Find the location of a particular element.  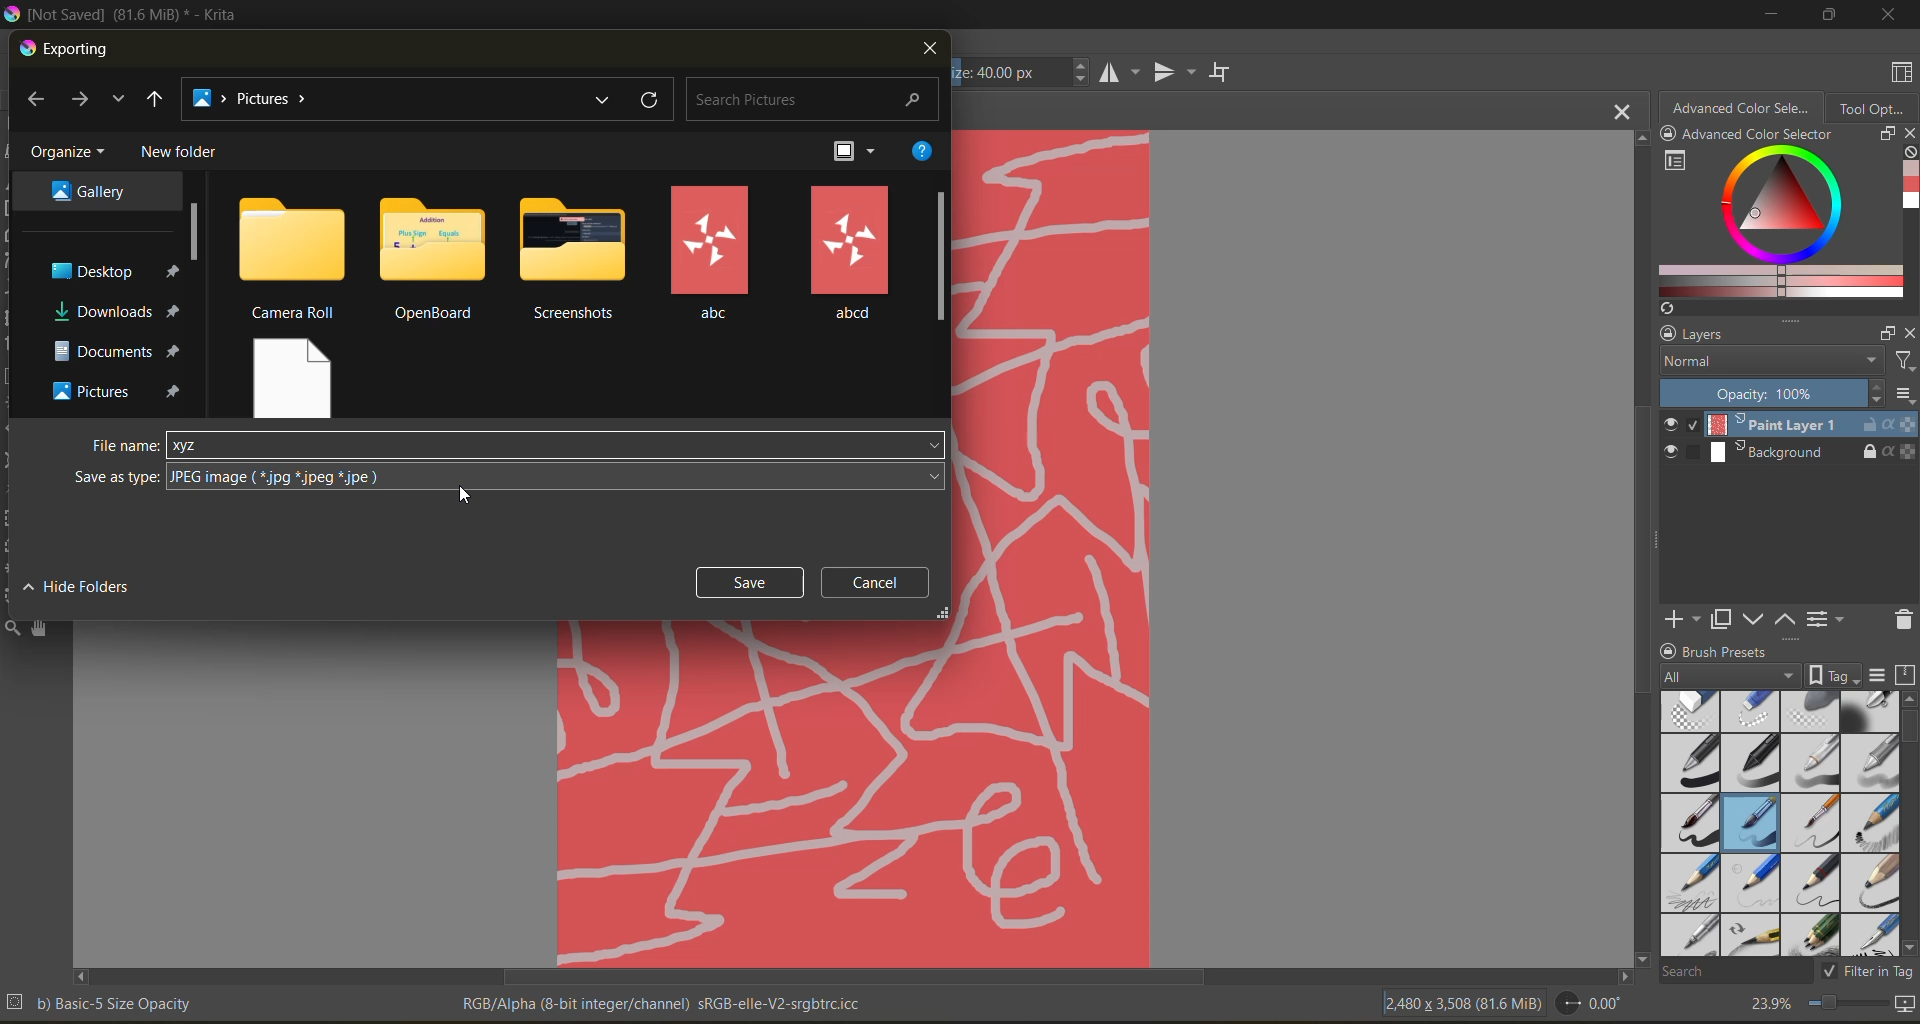

save is located at coordinates (751, 582).